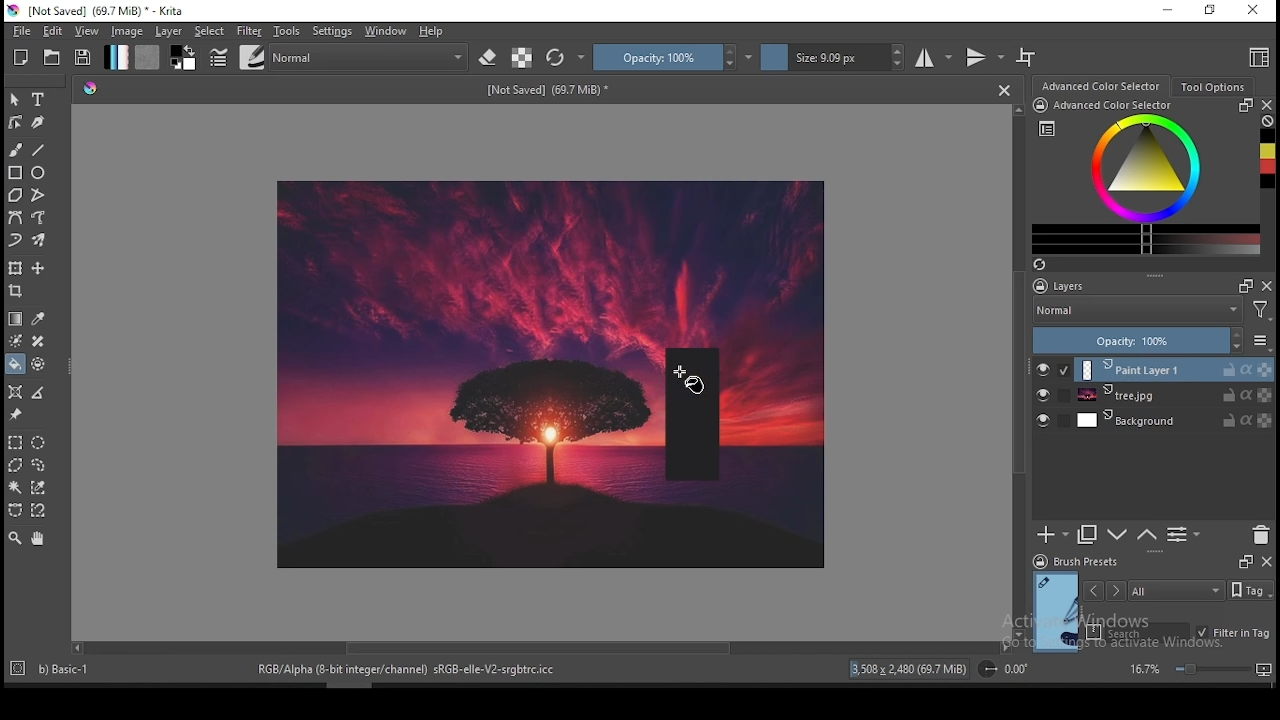  I want to click on Scroll Bar, so click(1017, 372).